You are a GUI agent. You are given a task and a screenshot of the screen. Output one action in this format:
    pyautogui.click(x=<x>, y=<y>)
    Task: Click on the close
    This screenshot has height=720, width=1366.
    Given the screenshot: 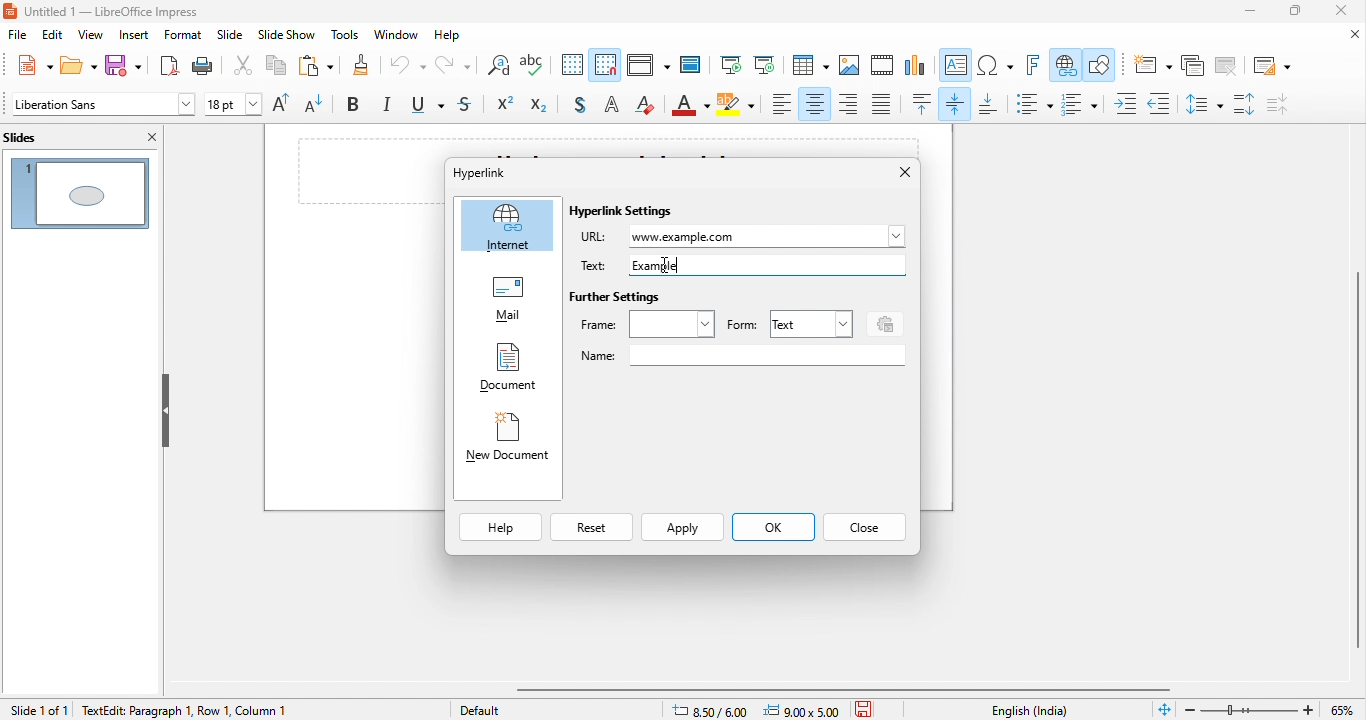 What is the action you would take?
    pyautogui.click(x=896, y=173)
    